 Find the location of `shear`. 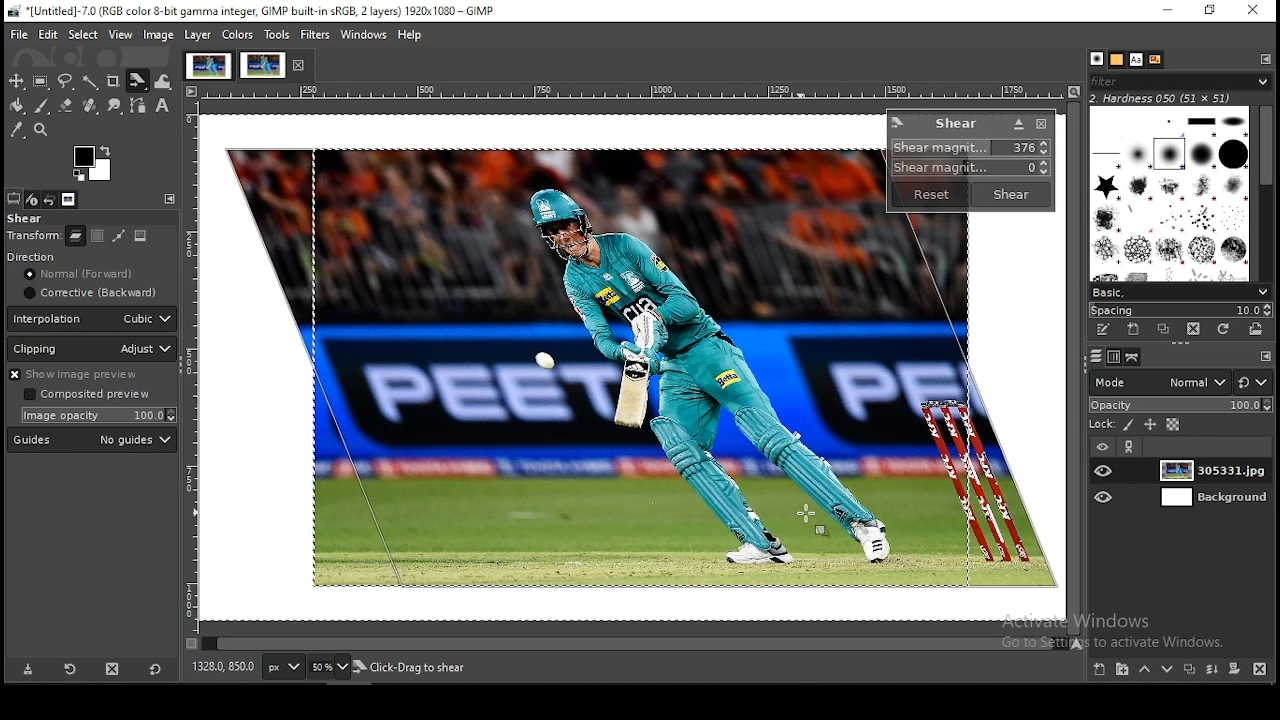

shear is located at coordinates (26, 219).